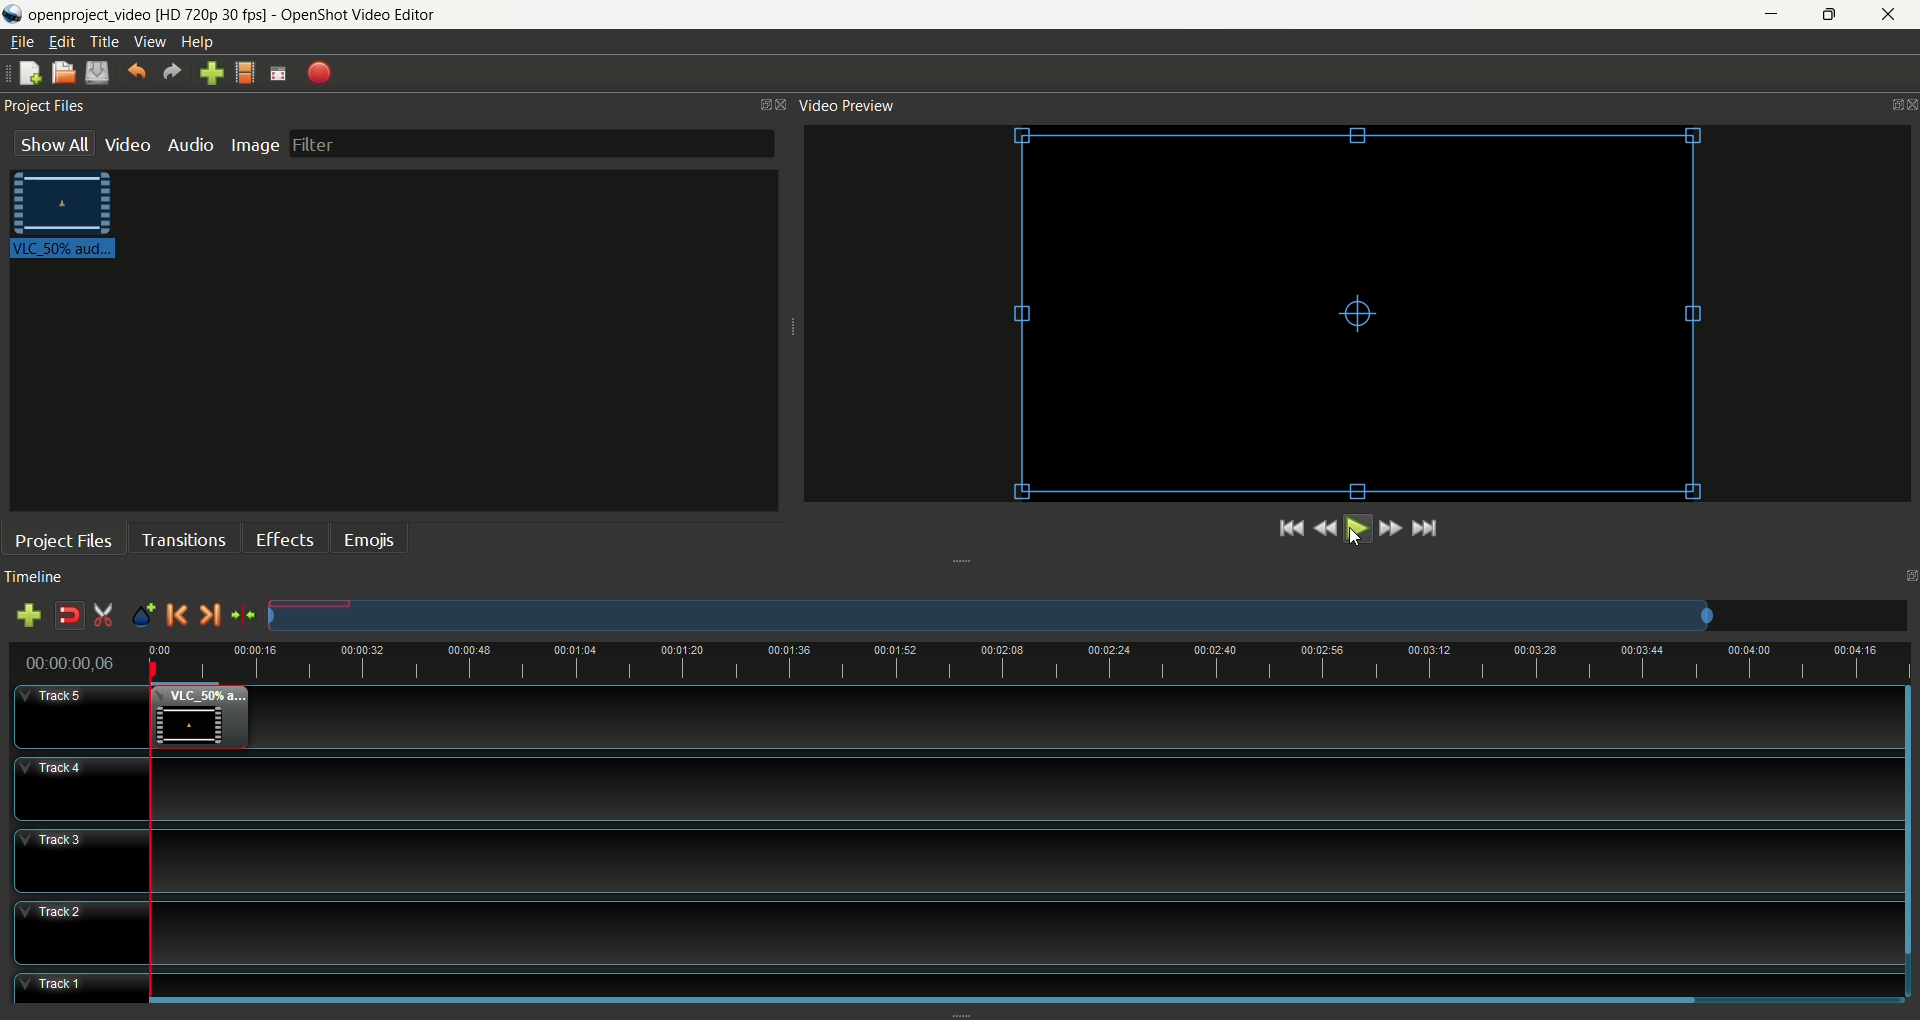  I want to click on undo, so click(136, 69).